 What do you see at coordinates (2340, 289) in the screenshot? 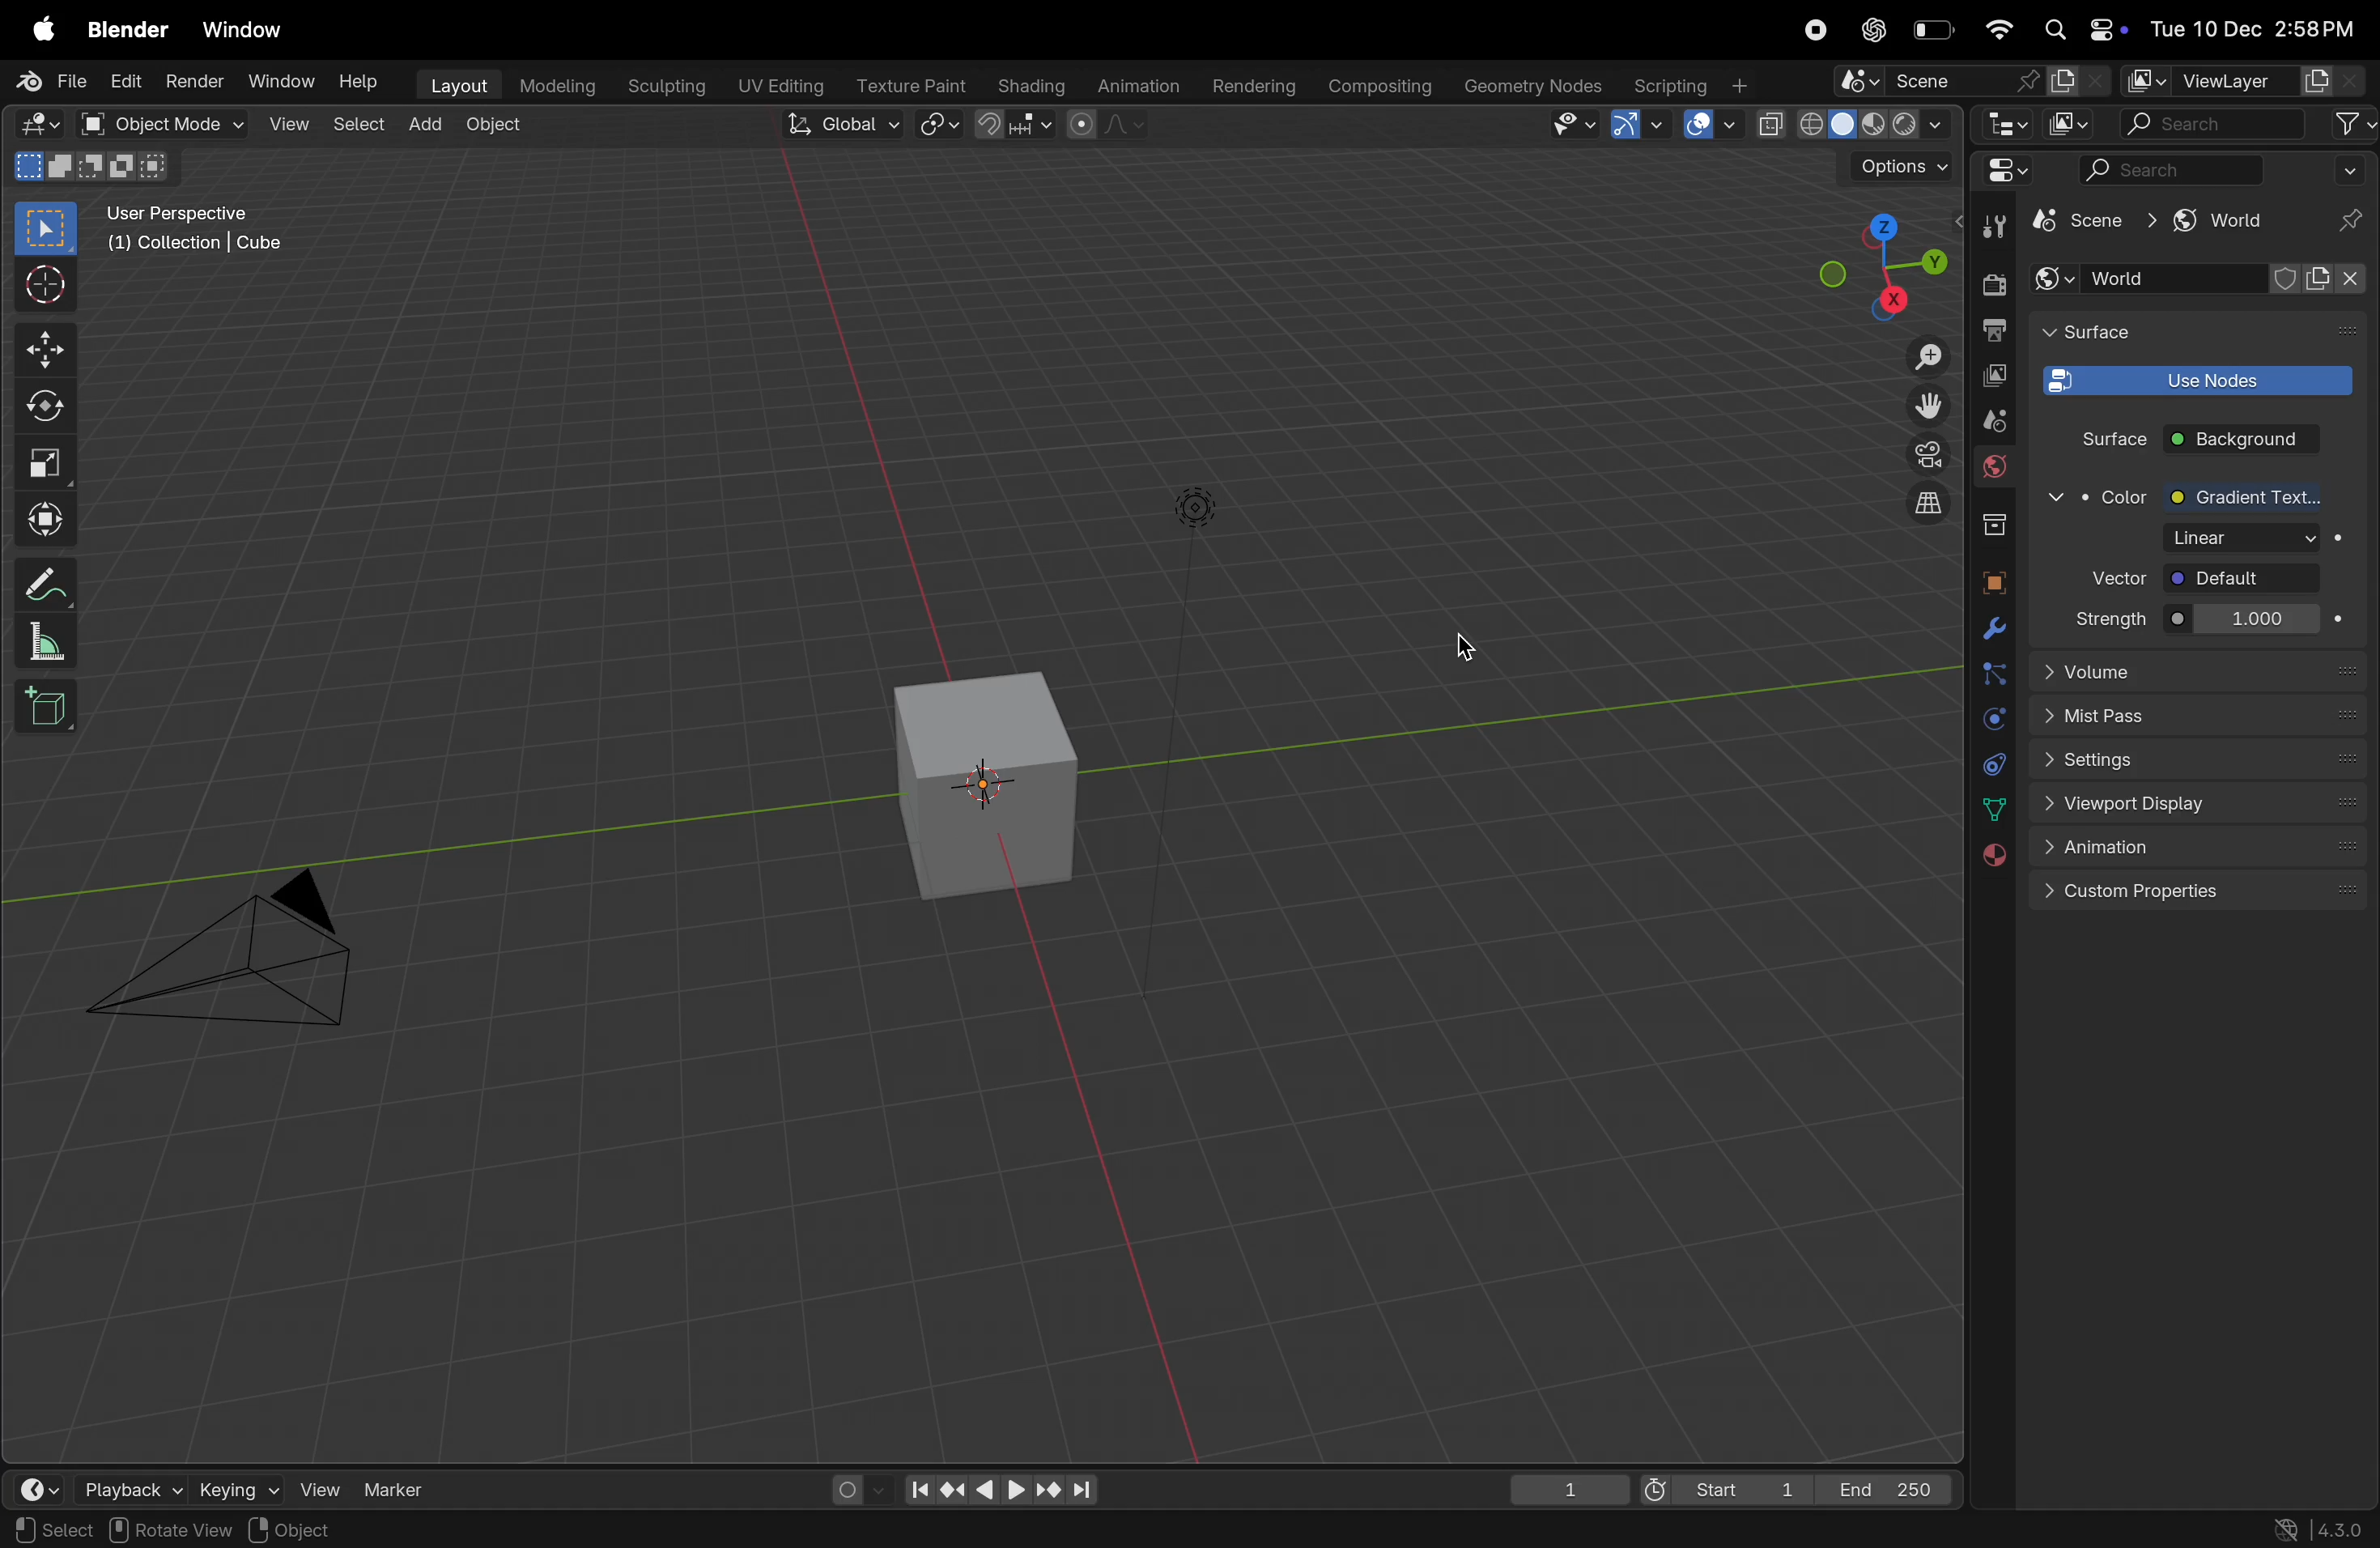
I see `close` at bounding box center [2340, 289].